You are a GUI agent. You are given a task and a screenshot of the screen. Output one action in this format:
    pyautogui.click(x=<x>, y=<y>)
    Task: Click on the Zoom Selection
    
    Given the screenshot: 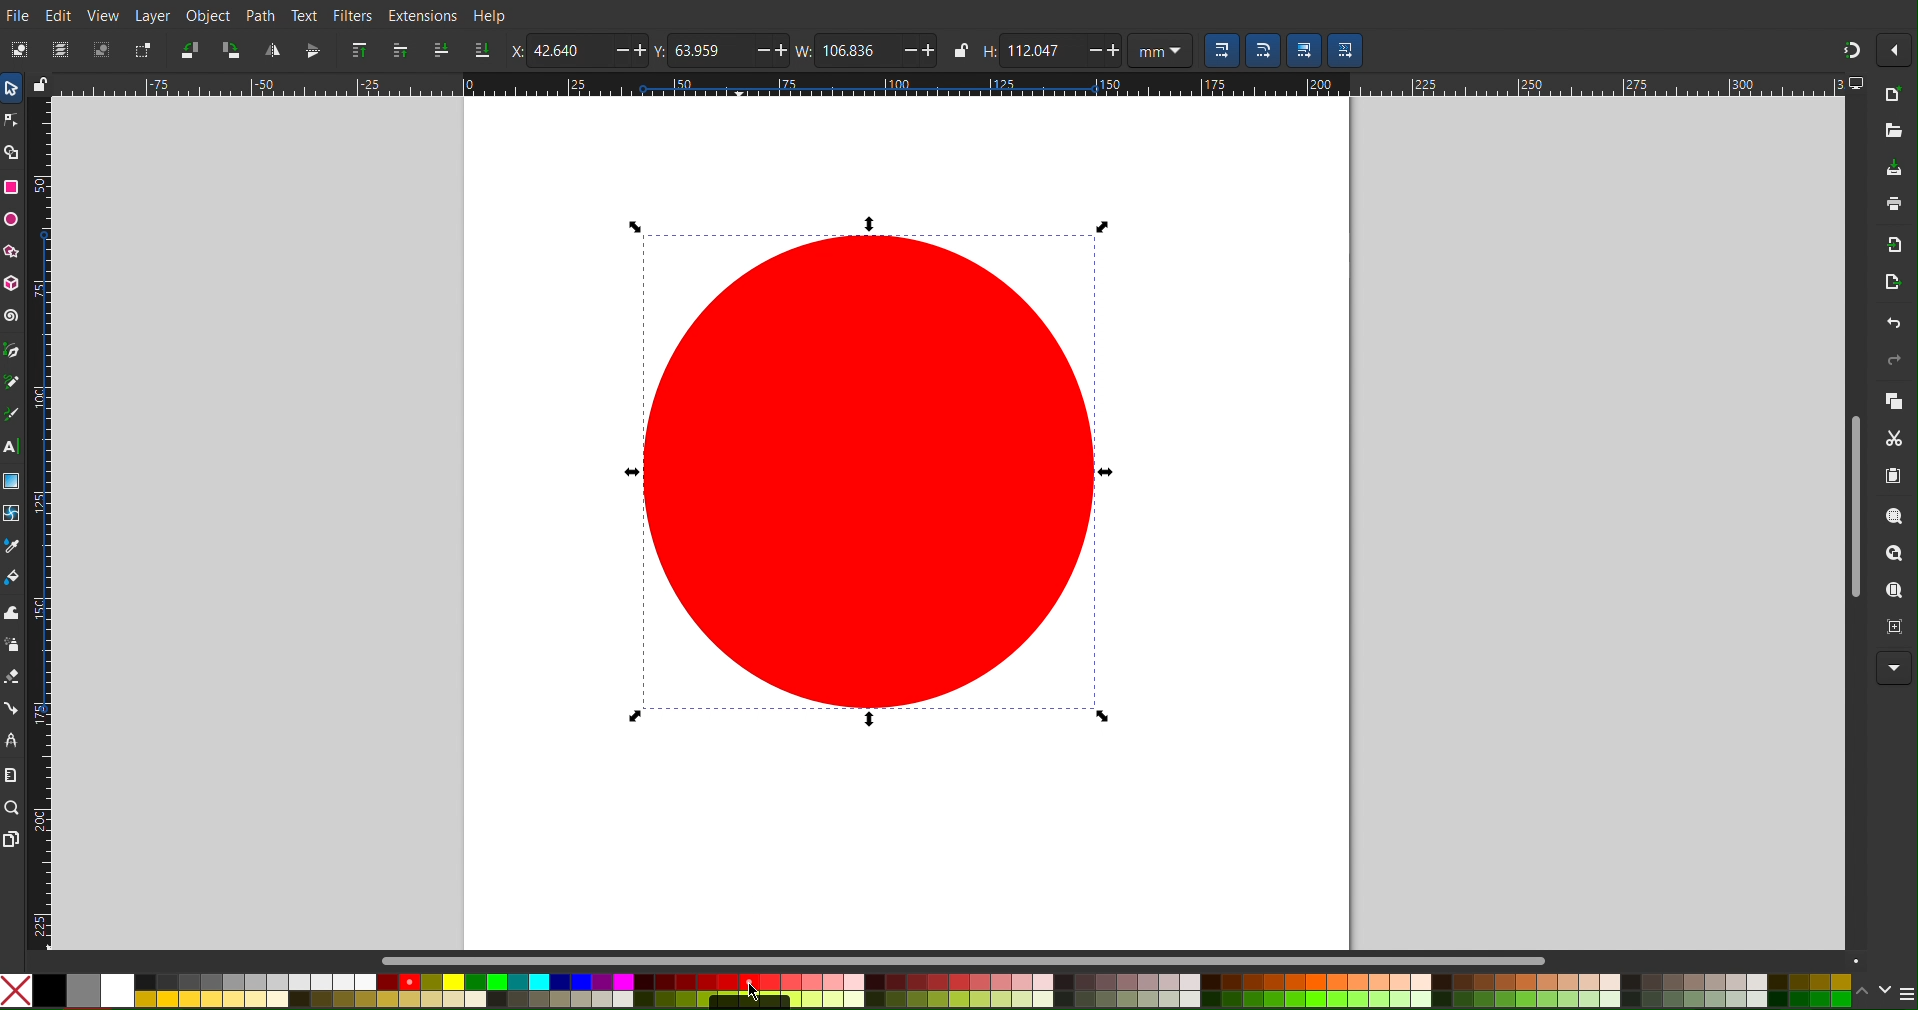 What is the action you would take?
    pyautogui.click(x=1893, y=518)
    